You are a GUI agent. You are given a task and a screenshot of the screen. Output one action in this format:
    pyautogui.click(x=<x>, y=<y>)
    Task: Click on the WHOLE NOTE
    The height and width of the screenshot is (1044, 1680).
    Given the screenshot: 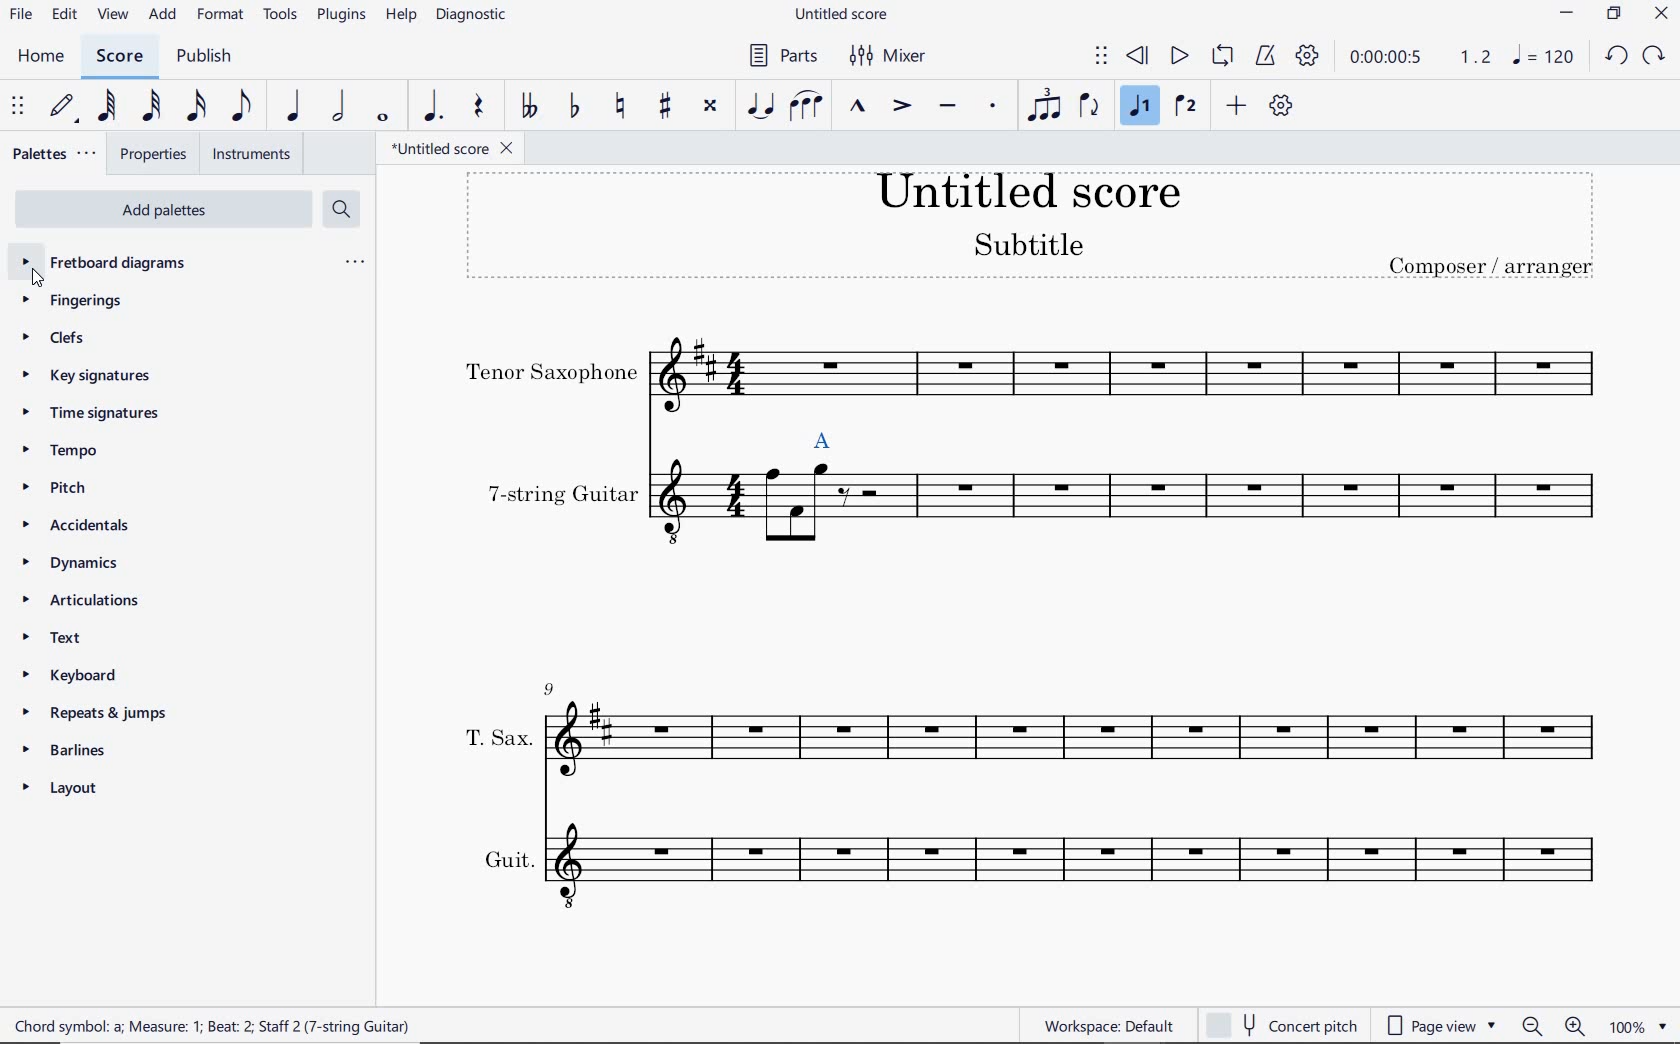 What is the action you would take?
    pyautogui.click(x=381, y=120)
    